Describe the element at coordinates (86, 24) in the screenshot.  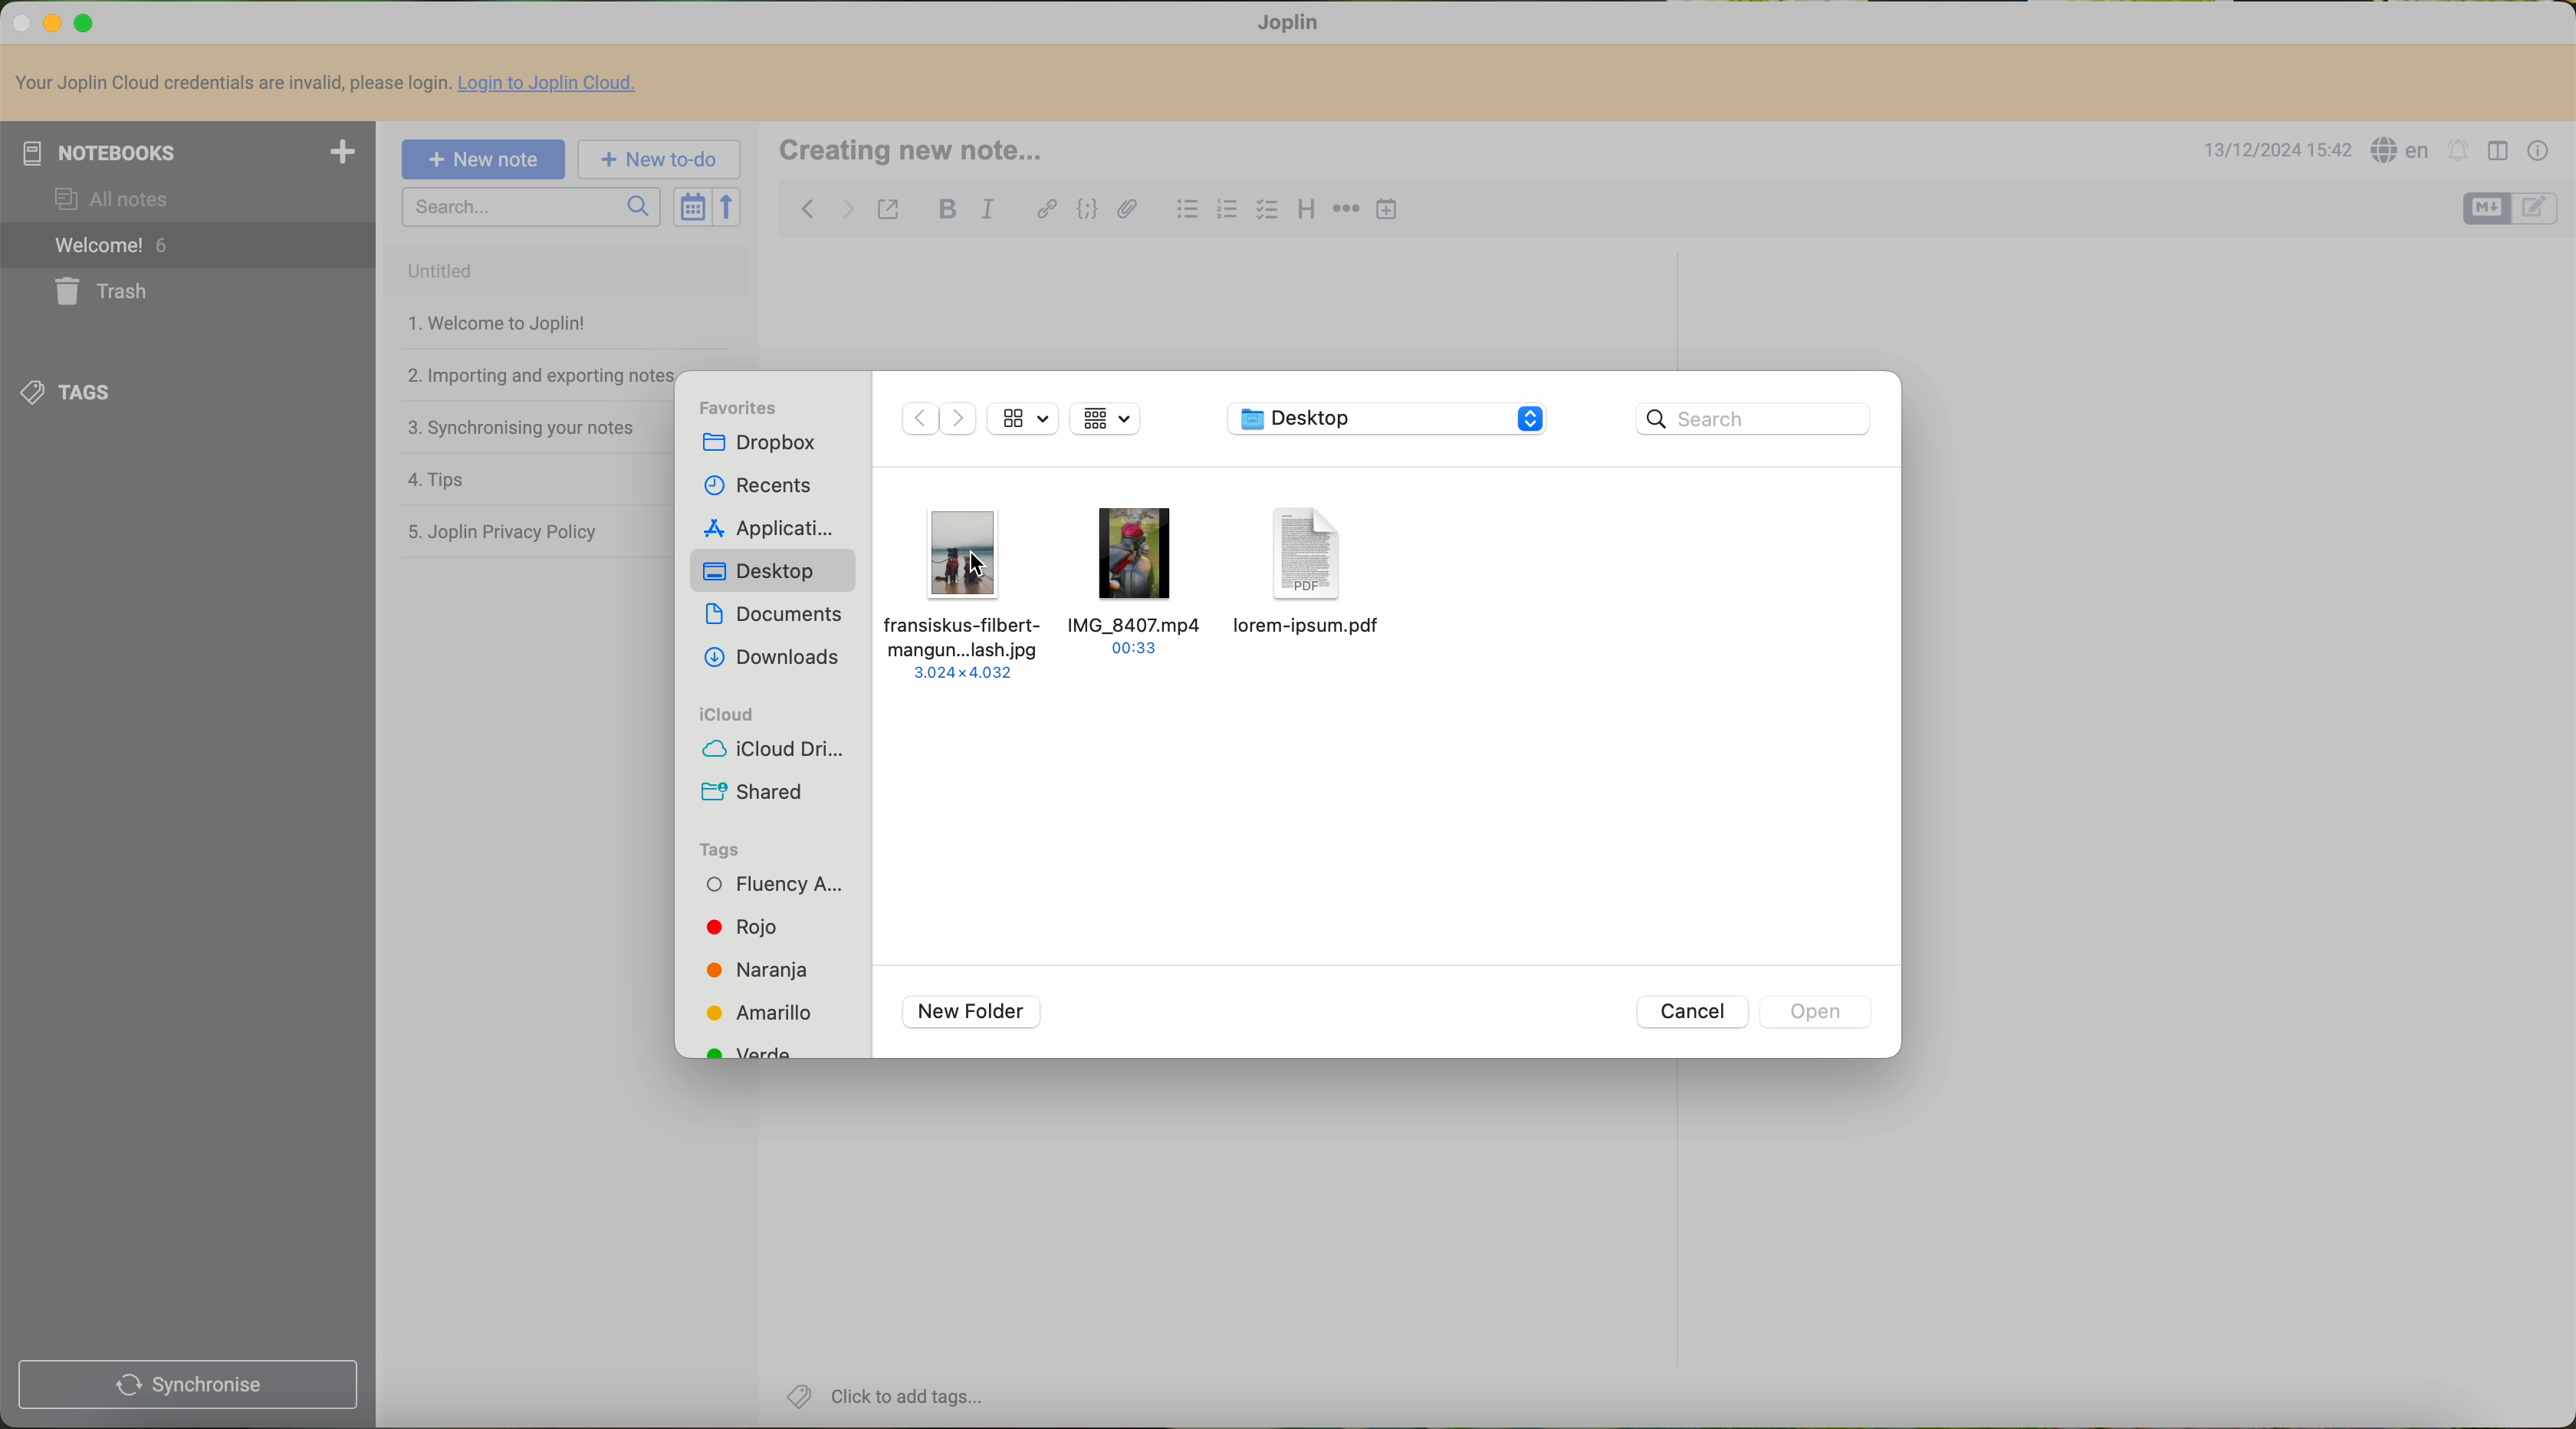
I see `maximize Calibre` at that location.